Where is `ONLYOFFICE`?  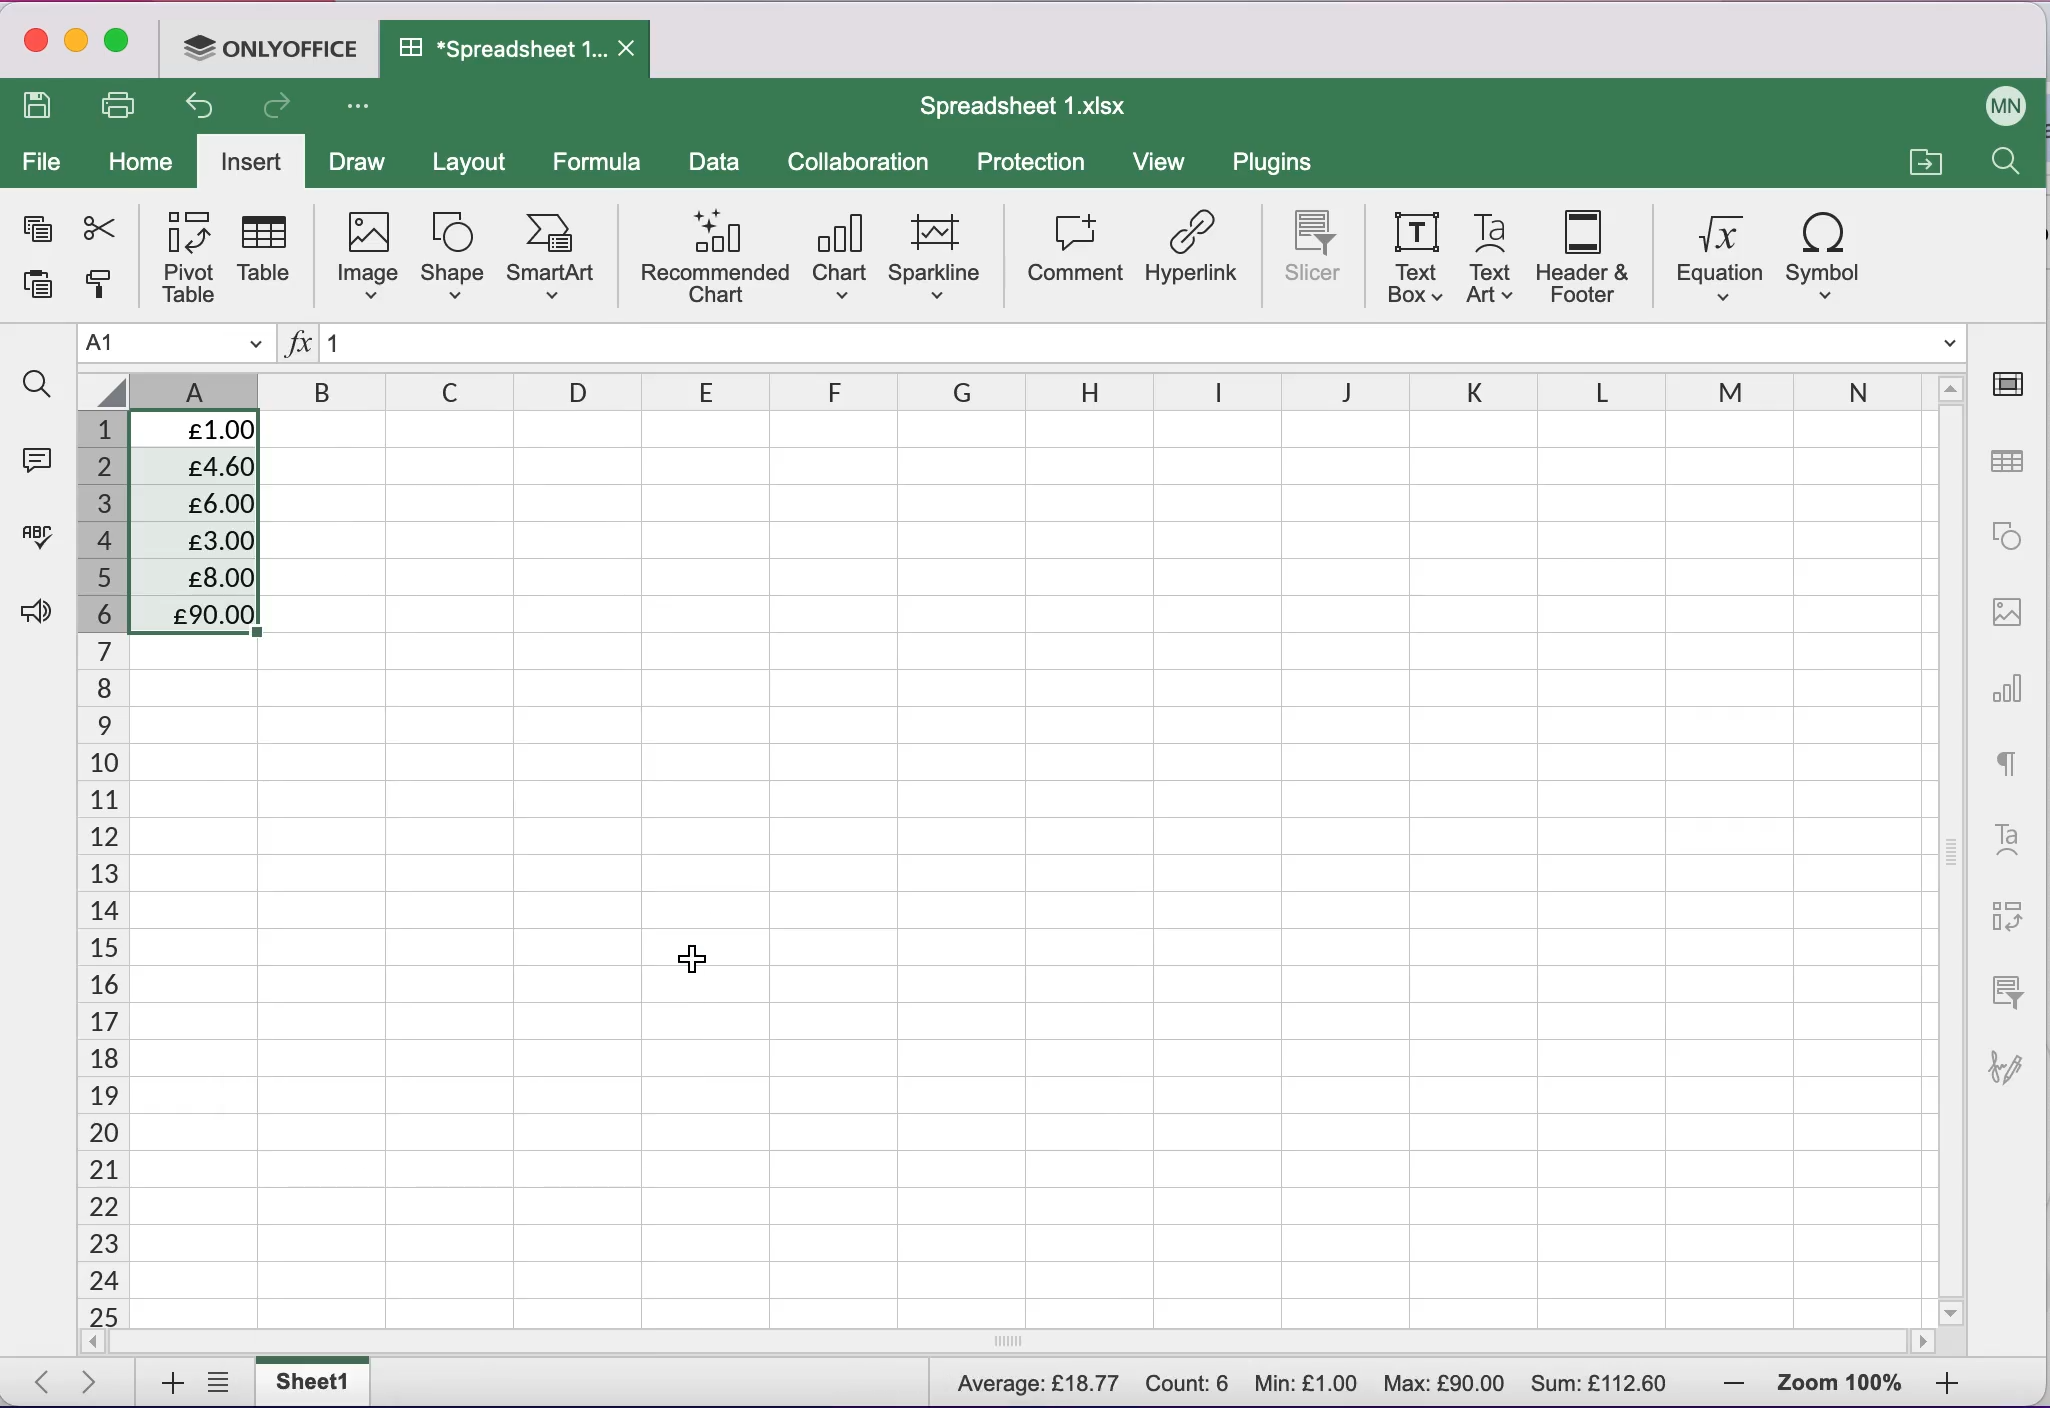 ONLYOFFICE is located at coordinates (273, 48).